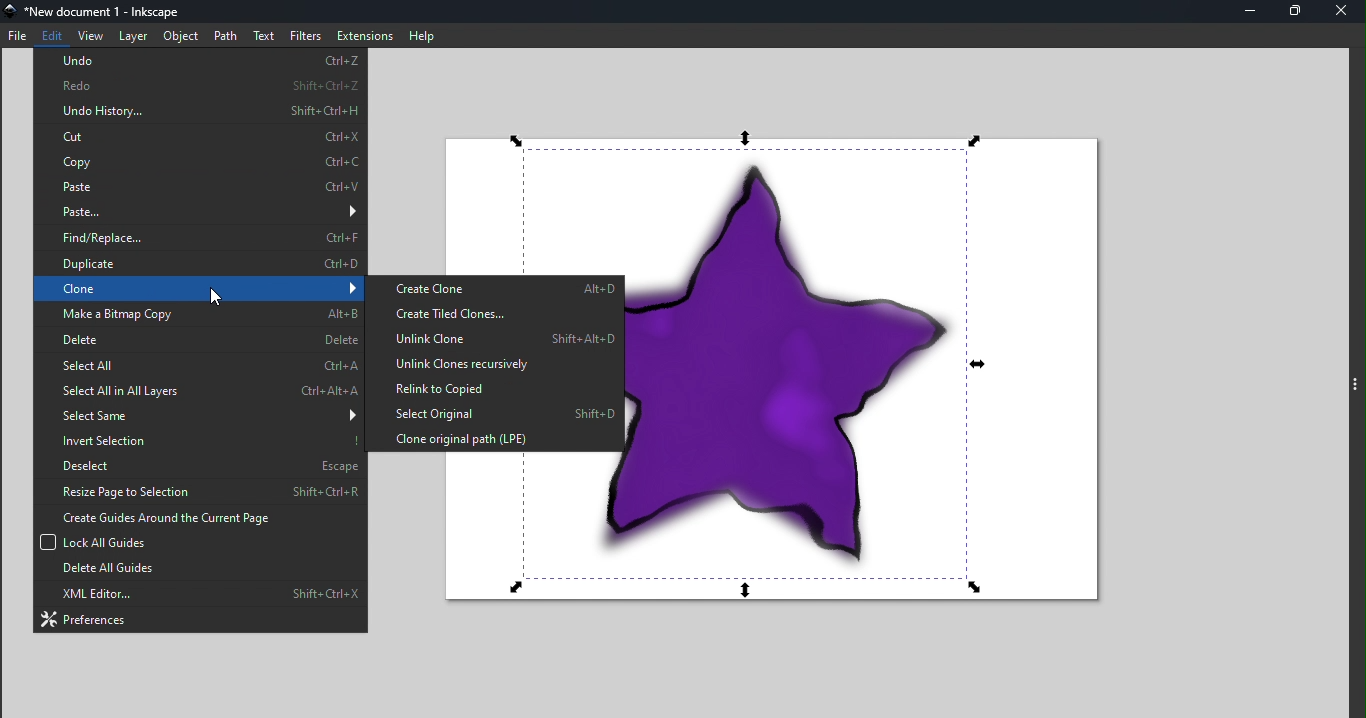 The height and width of the screenshot is (718, 1366). What do you see at coordinates (226, 36) in the screenshot?
I see `Path` at bounding box center [226, 36].